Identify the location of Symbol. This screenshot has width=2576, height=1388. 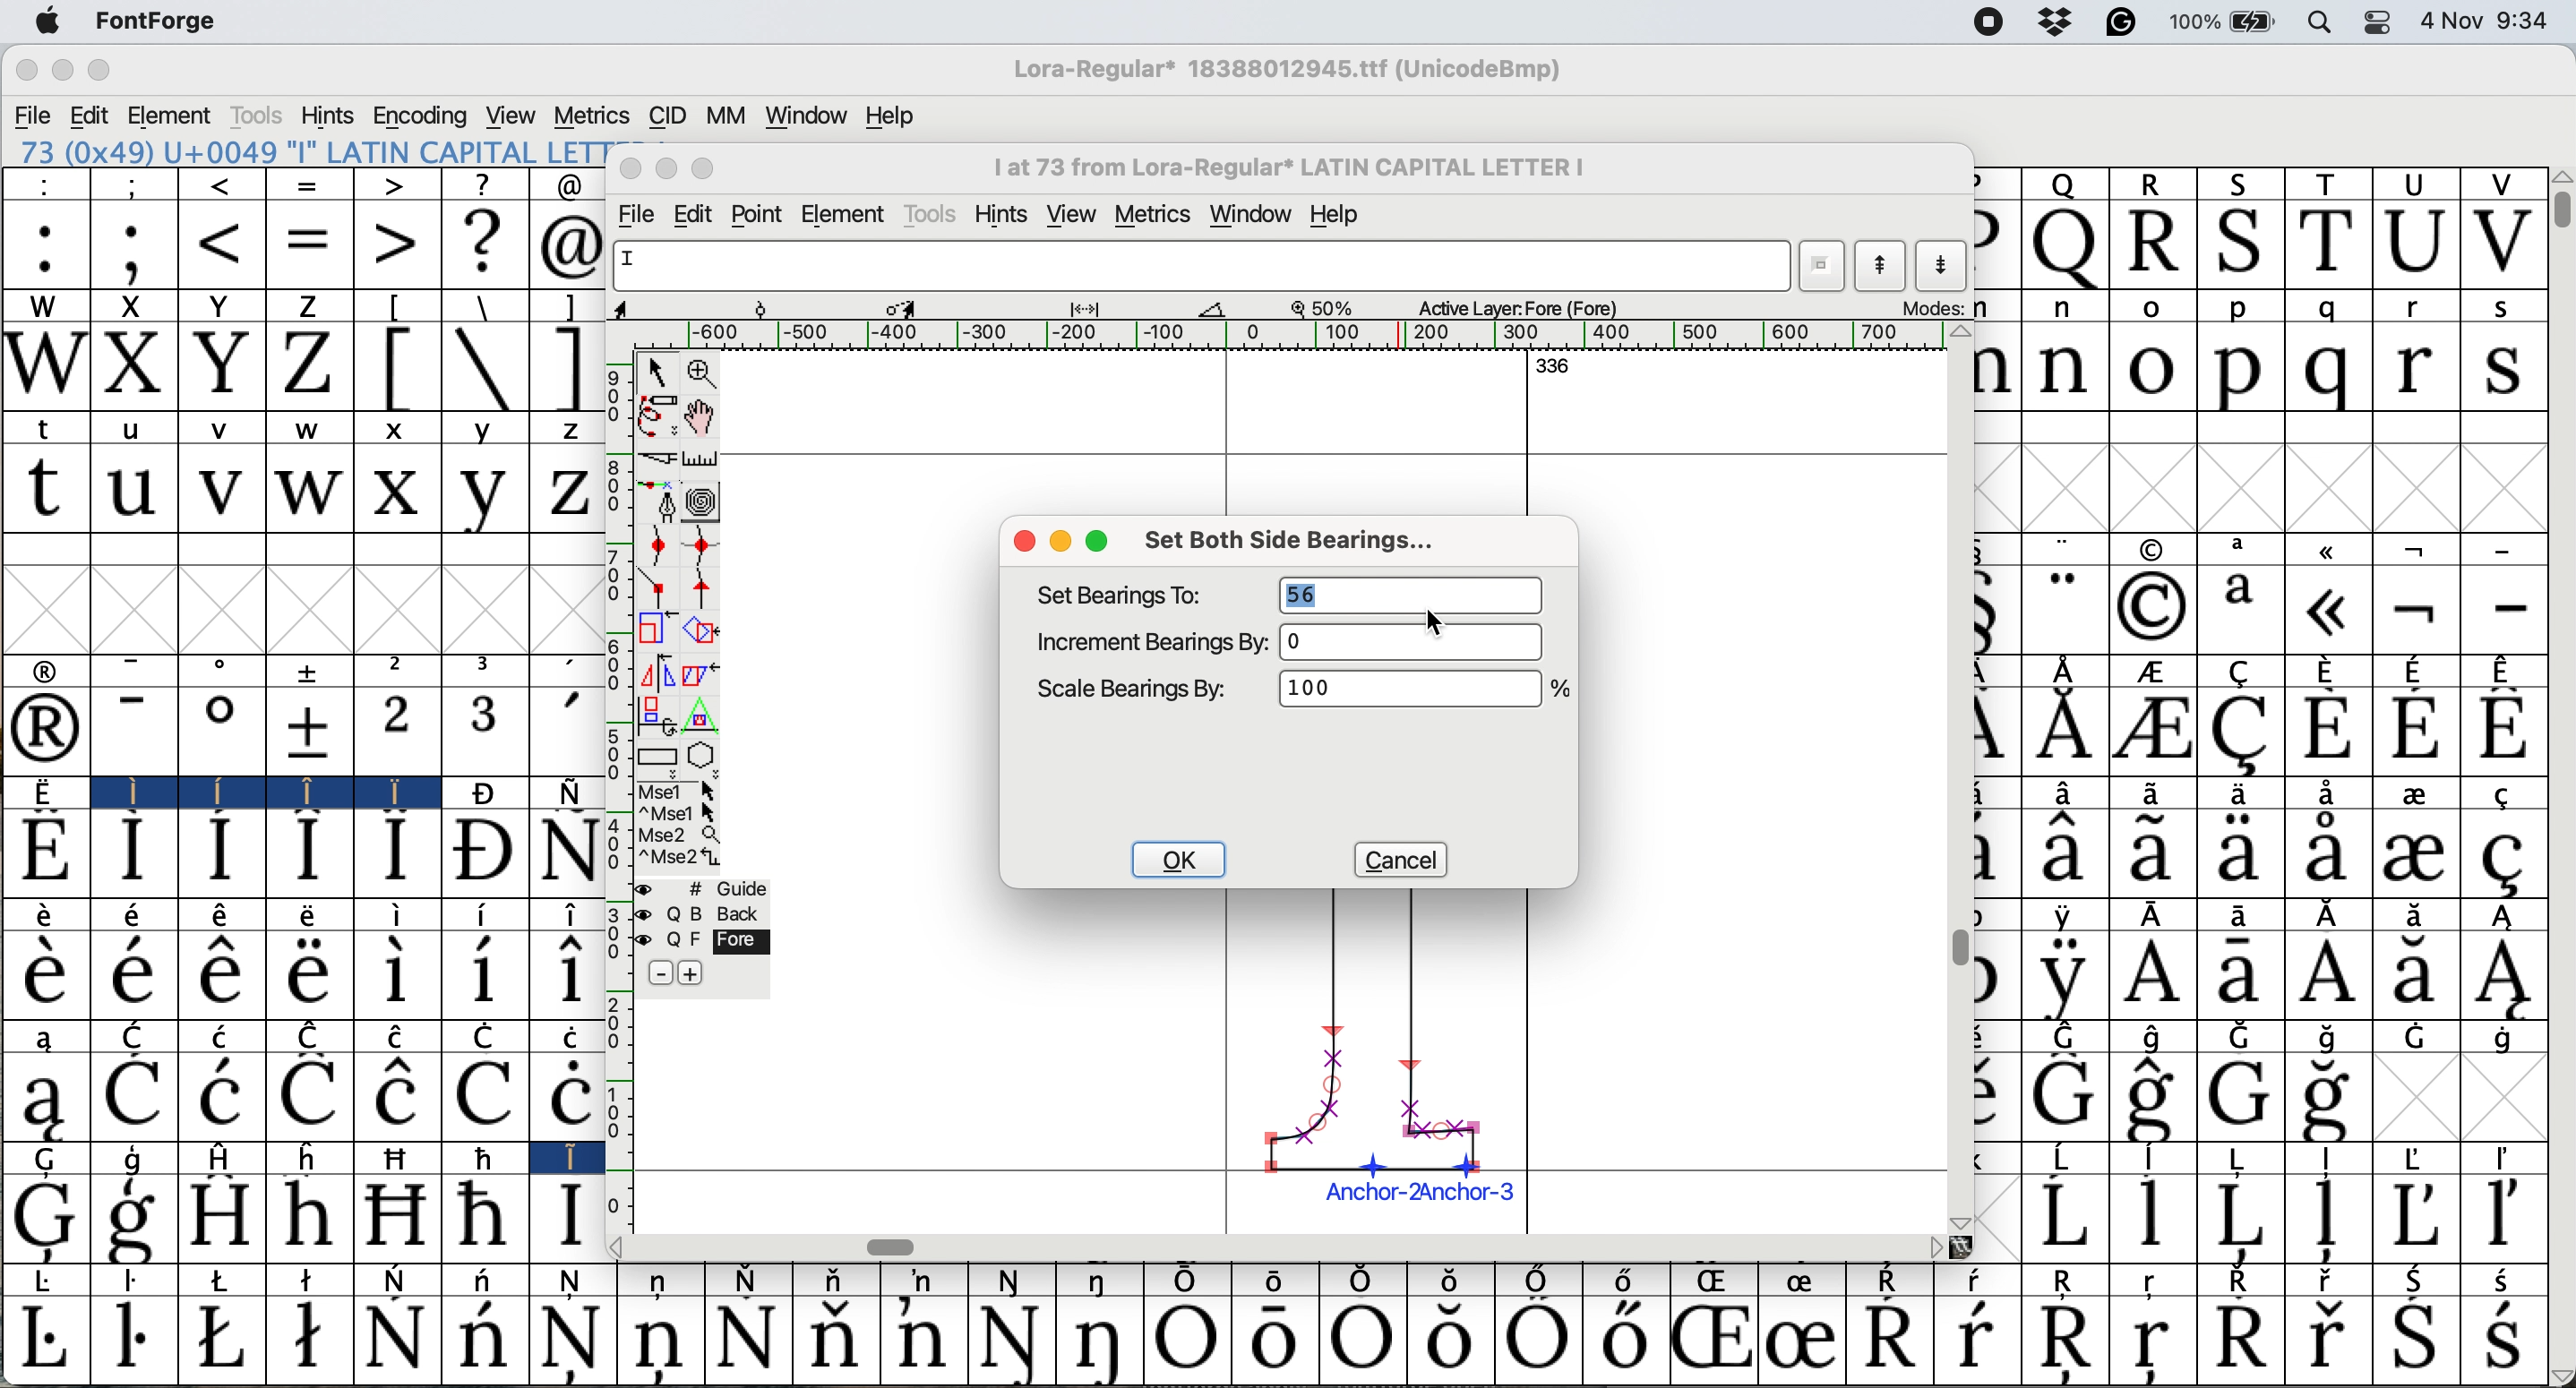
(1187, 1282).